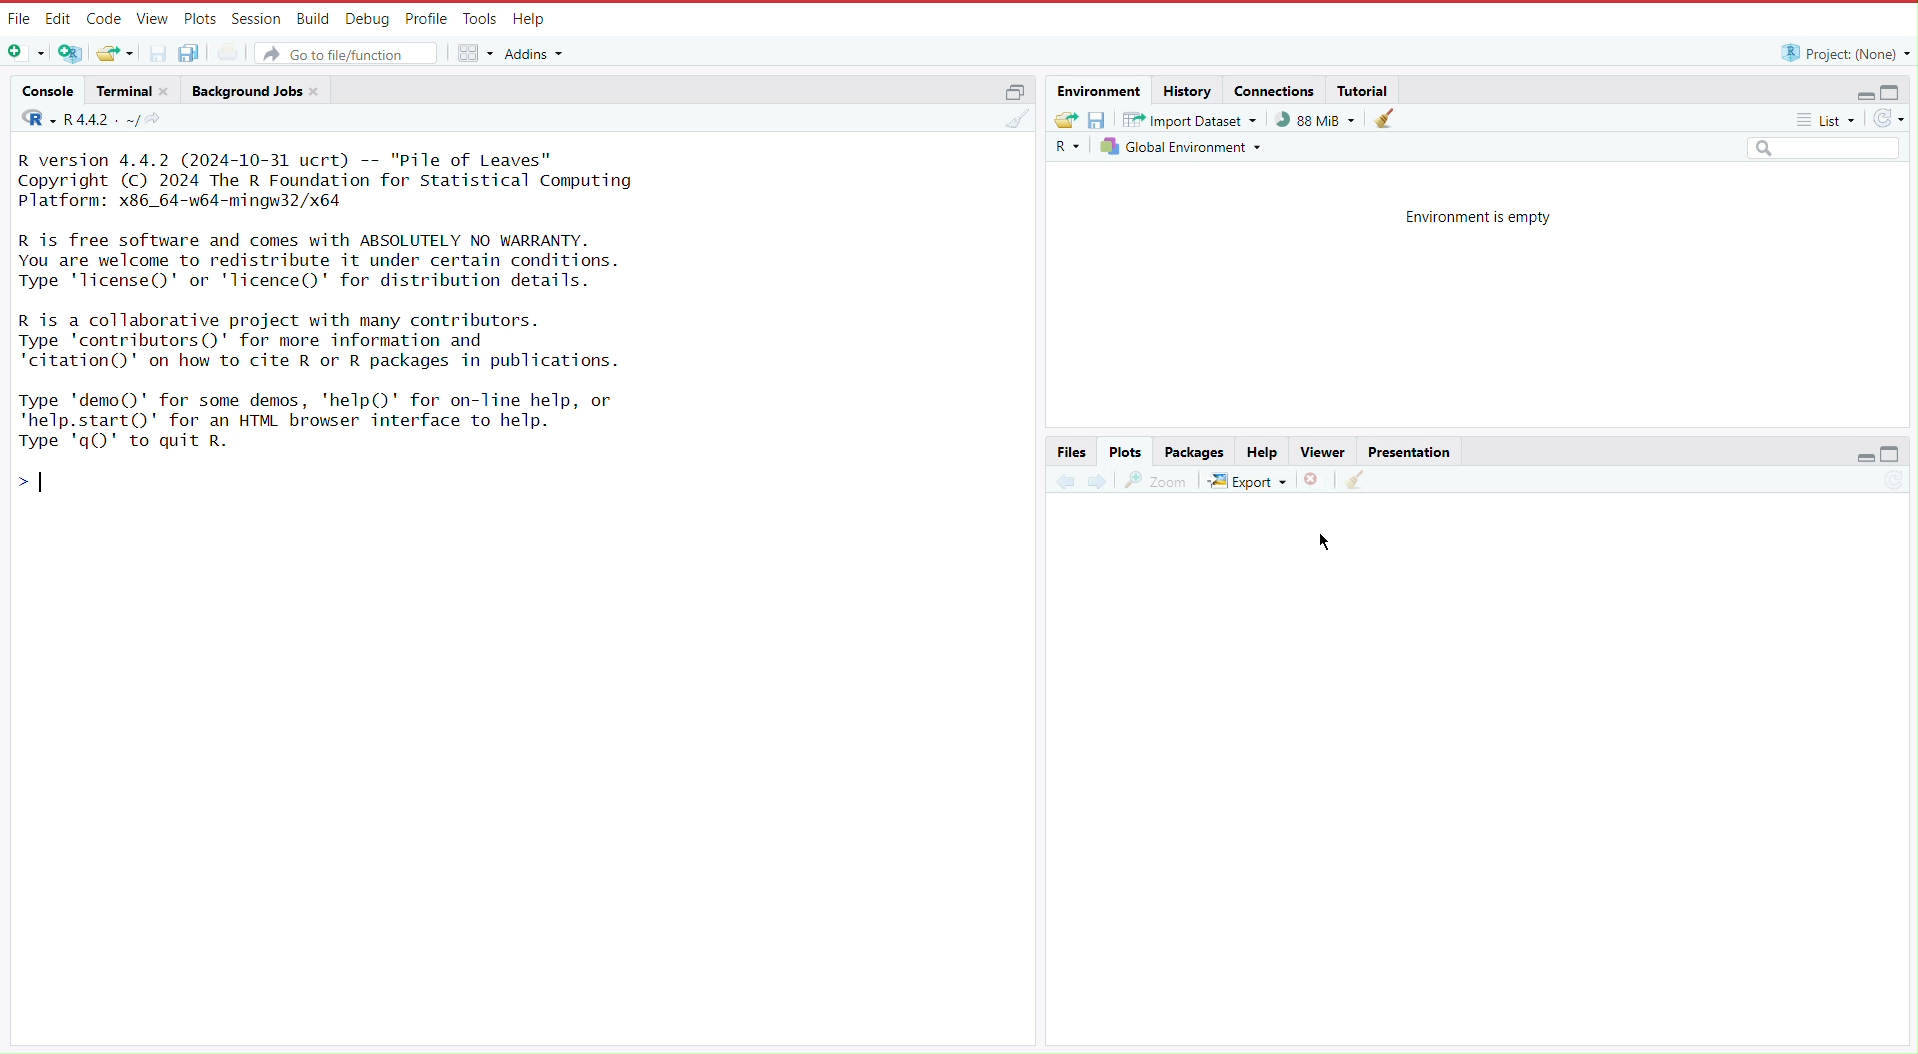 Image resolution: width=1918 pixels, height=1054 pixels. I want to click on List, so click(1829, 123).